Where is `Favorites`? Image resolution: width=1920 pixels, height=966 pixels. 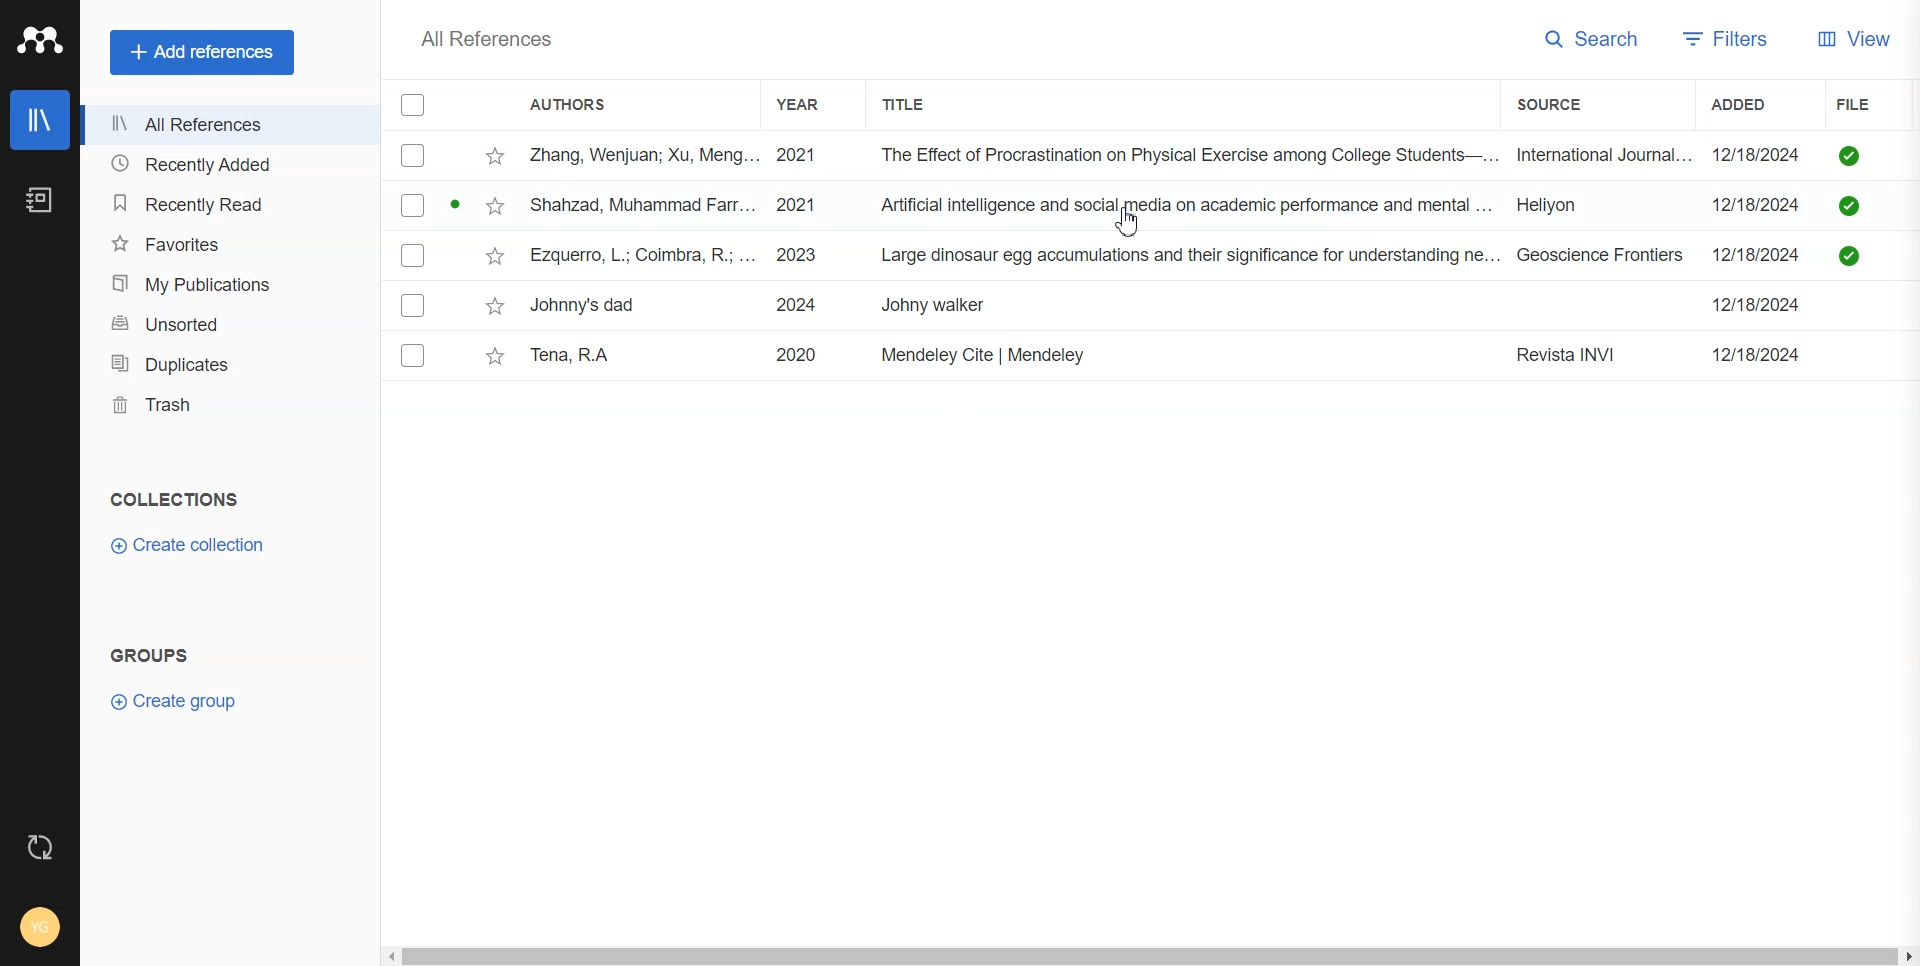
Favorites is located at coordinates (225, 241).